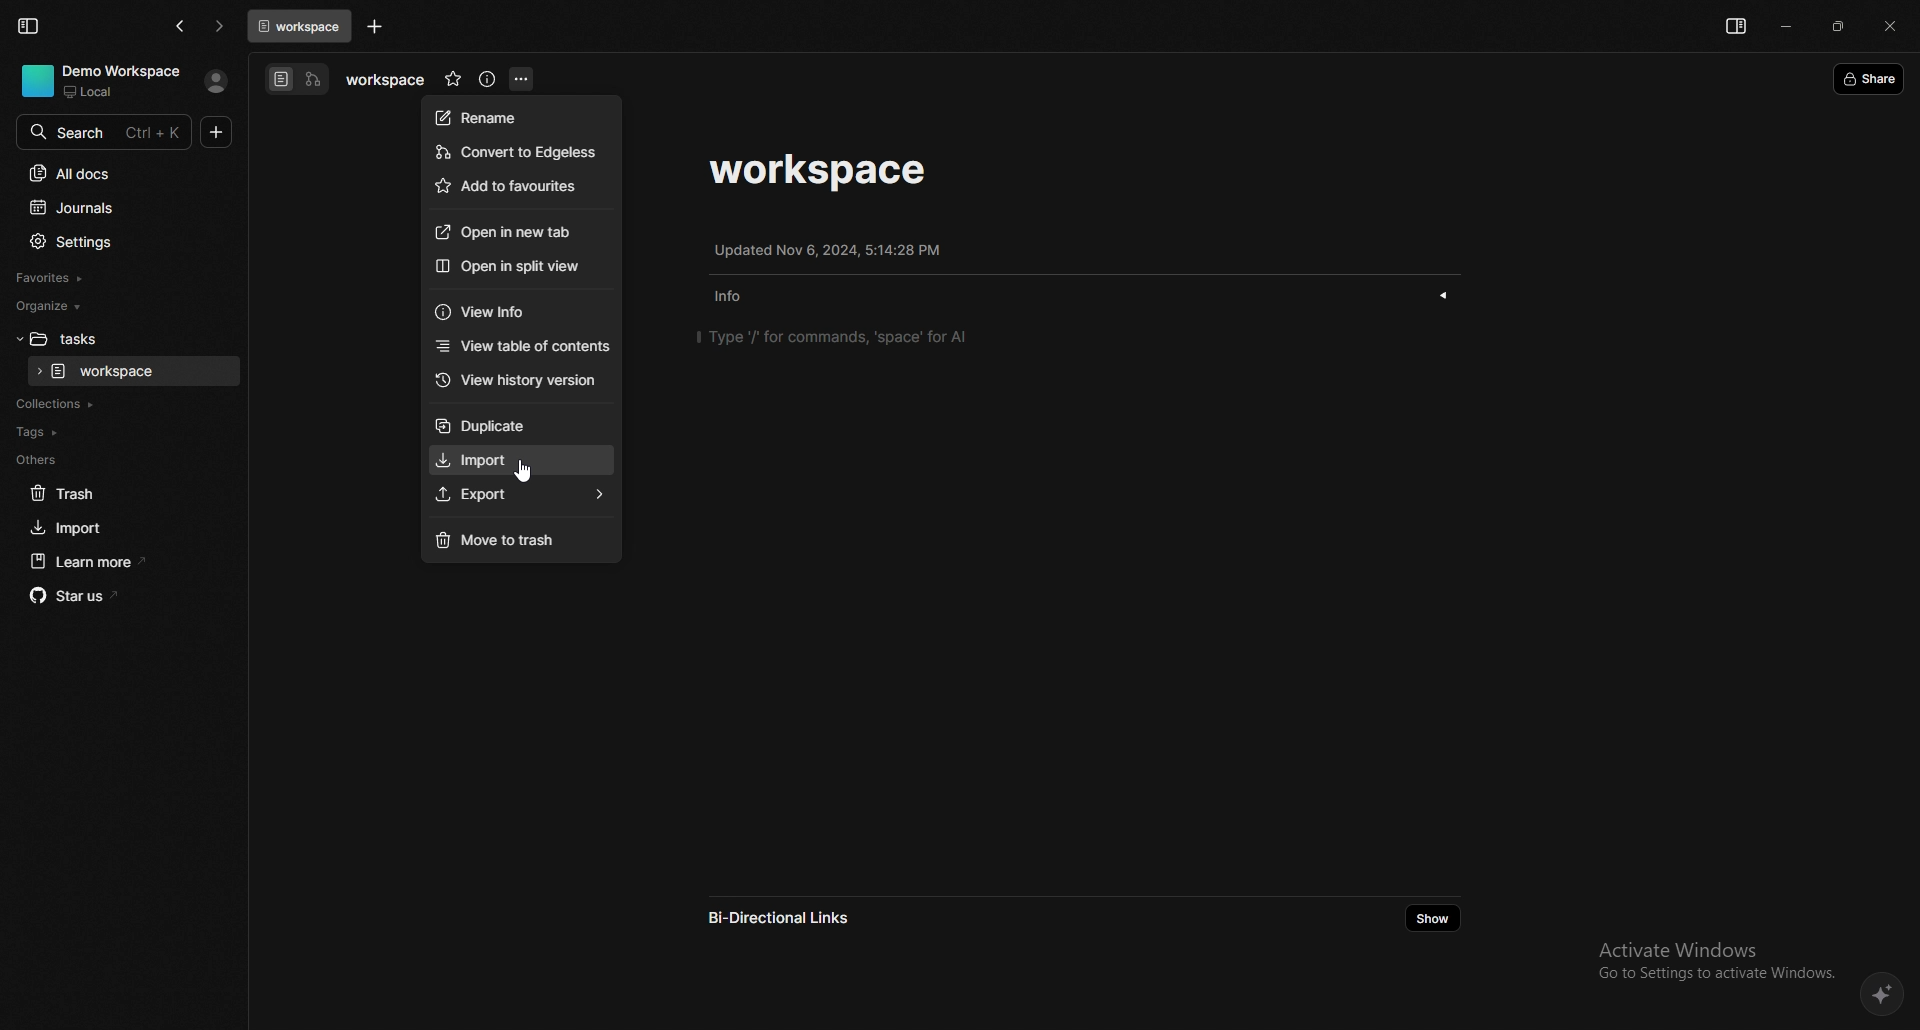 This screenshot has width=1920, height=1030. I want to click on share, so click(1870, 78).